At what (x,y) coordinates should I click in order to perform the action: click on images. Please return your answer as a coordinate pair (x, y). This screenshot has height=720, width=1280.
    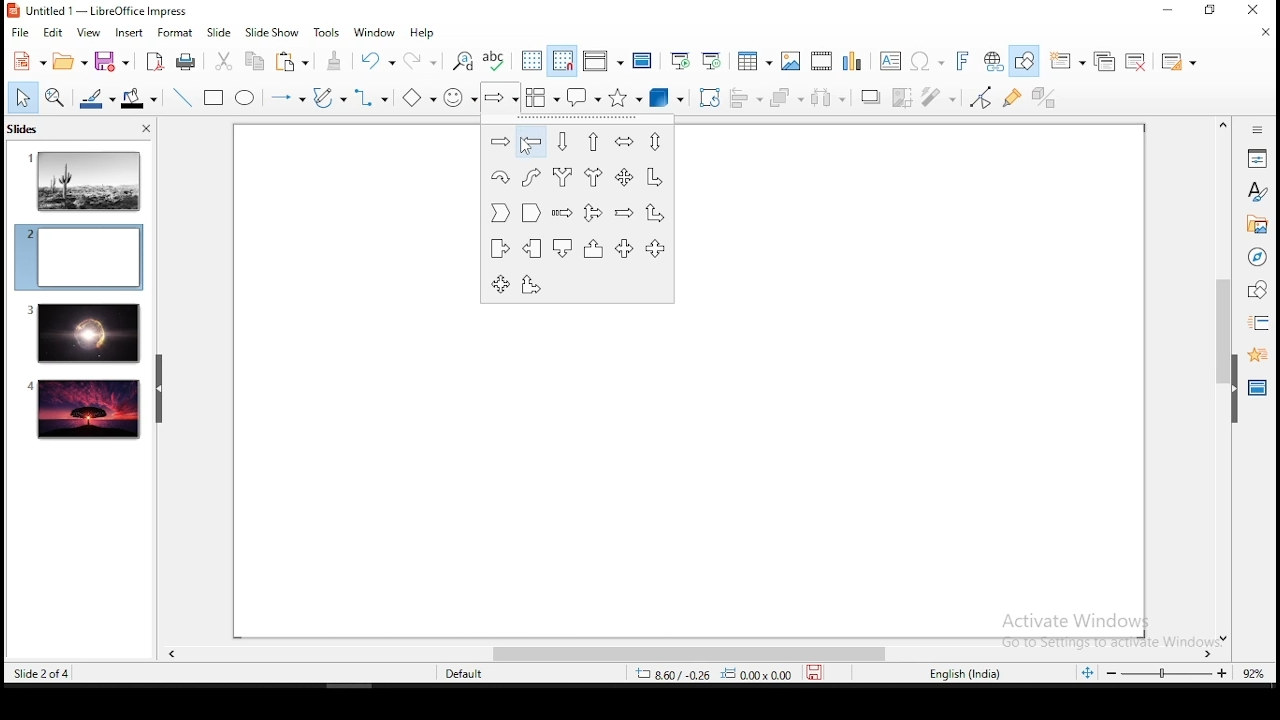
    Looking at the image, I should click on (792, 61).